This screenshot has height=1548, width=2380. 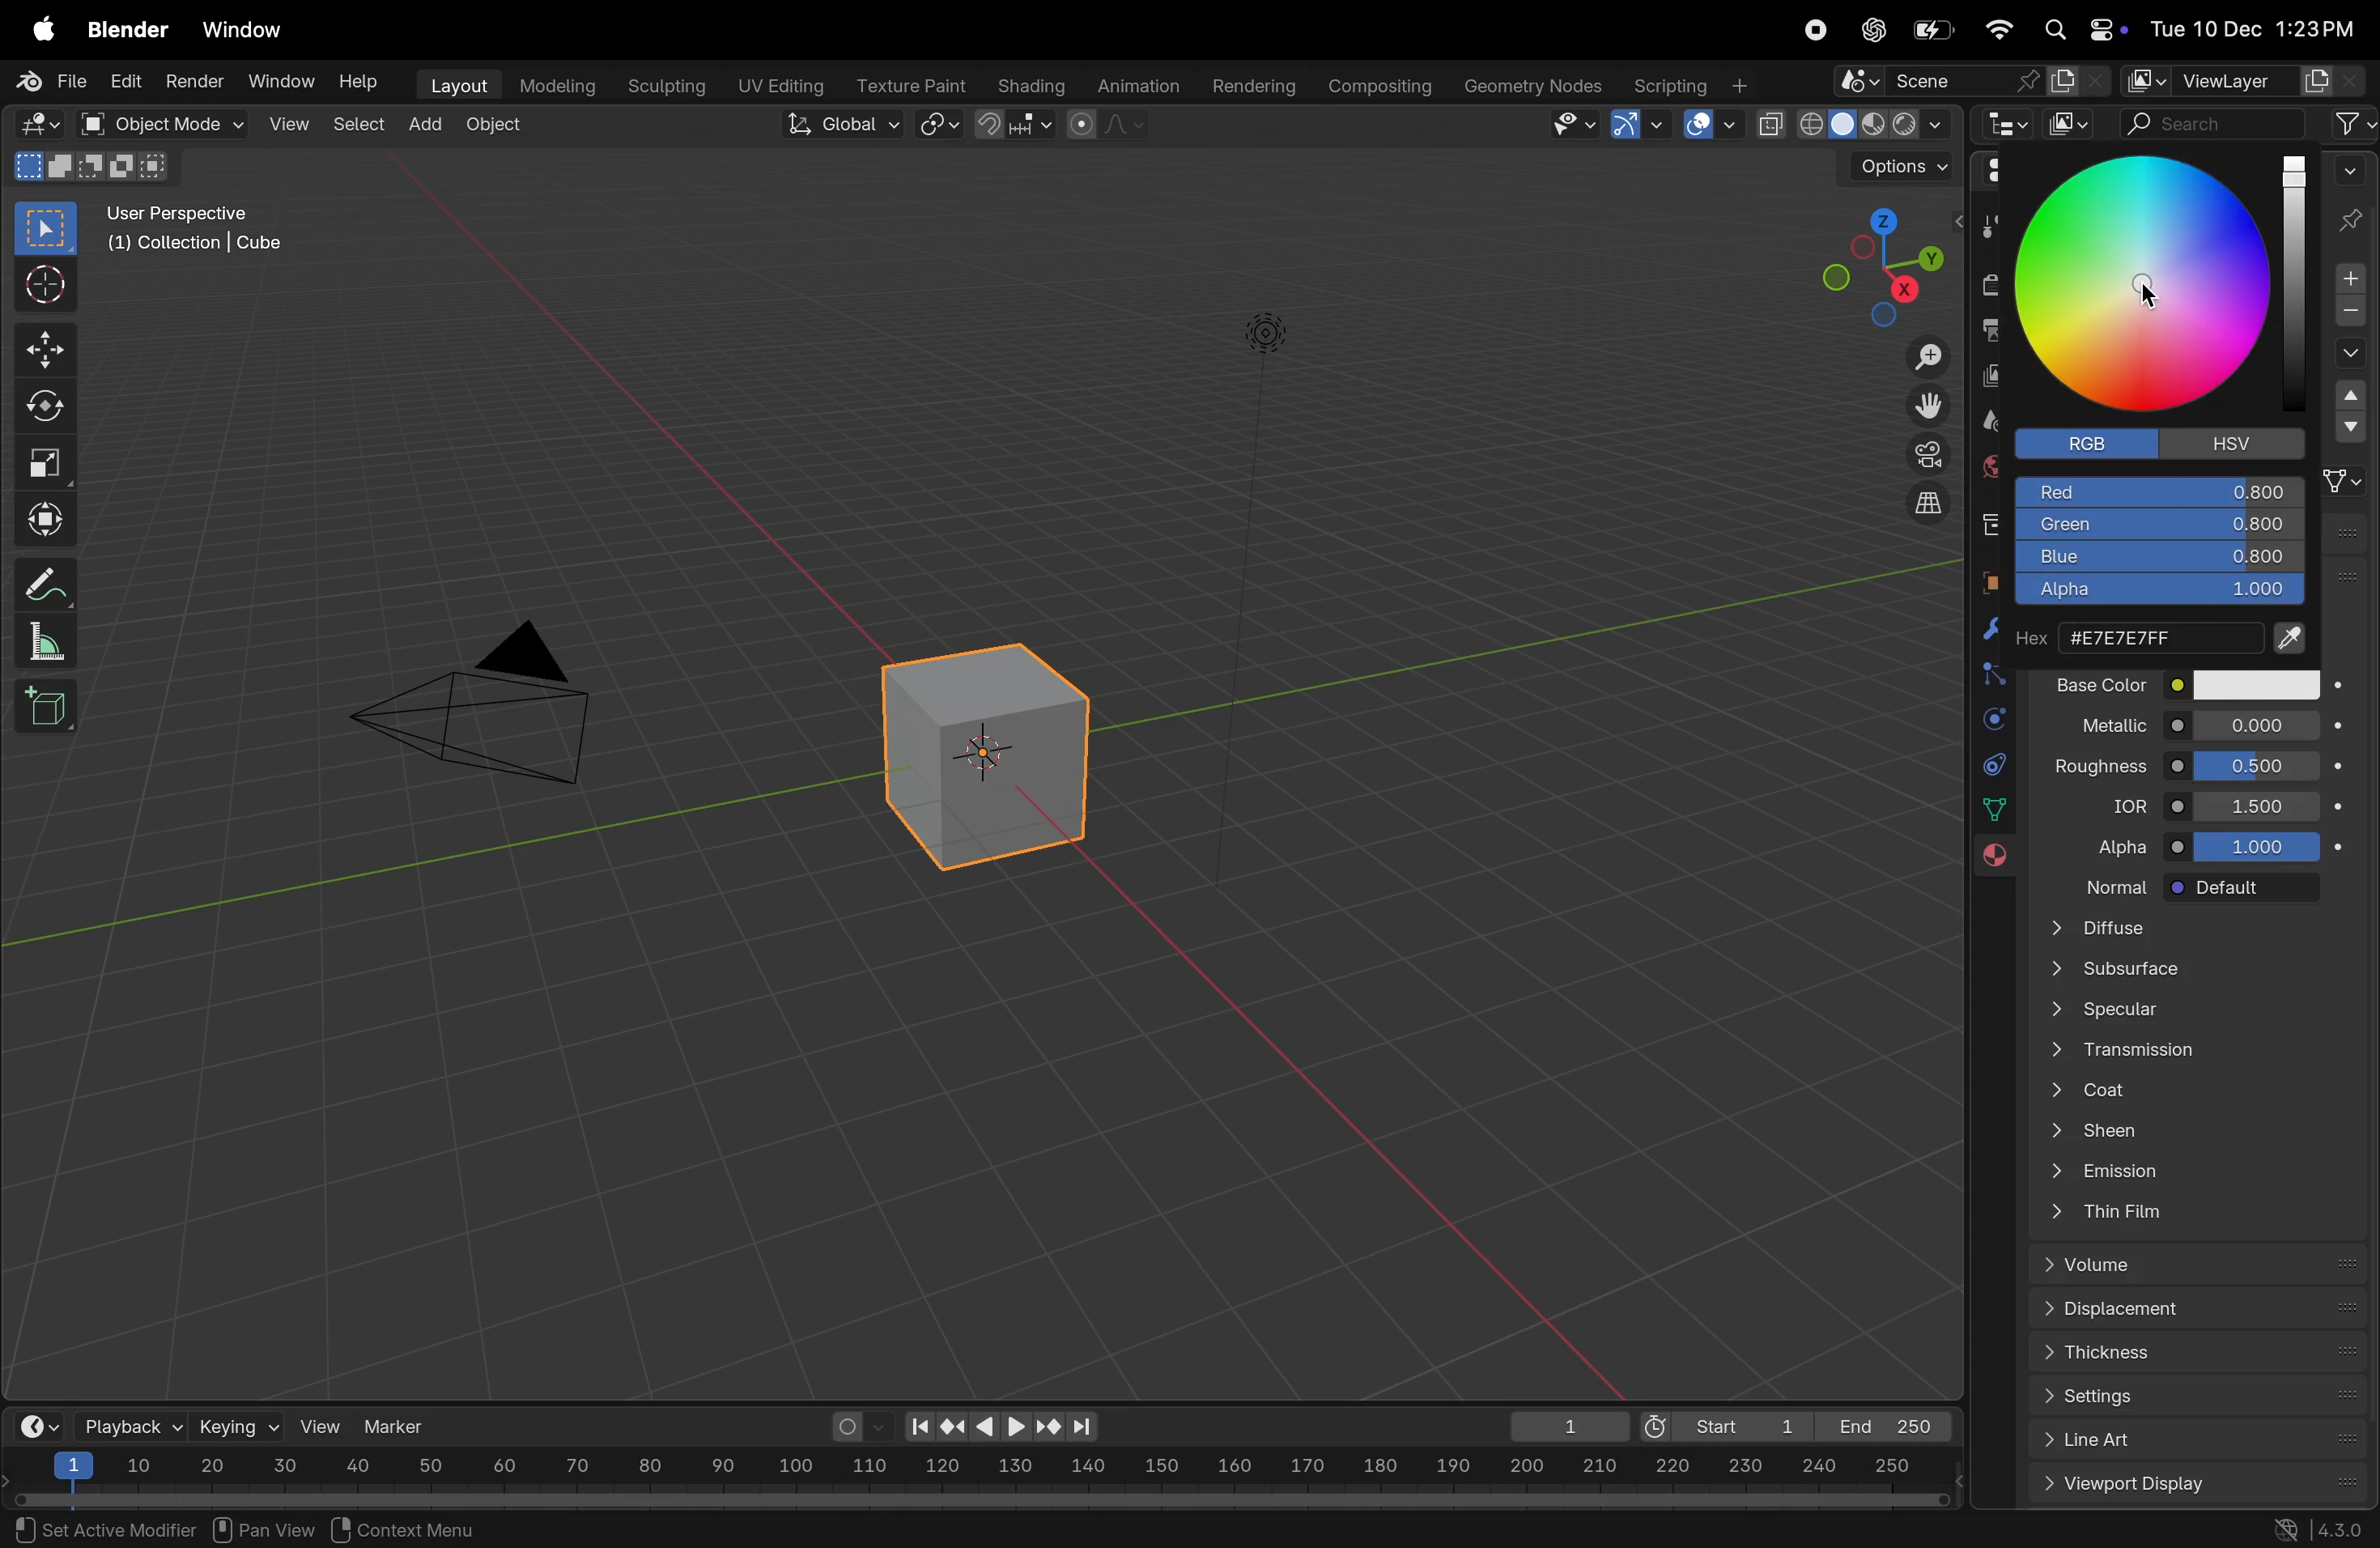 What do you see at coordinates (263, 1527) in the screenshot?
I see `pan view` at bounding box center [263, 1527].